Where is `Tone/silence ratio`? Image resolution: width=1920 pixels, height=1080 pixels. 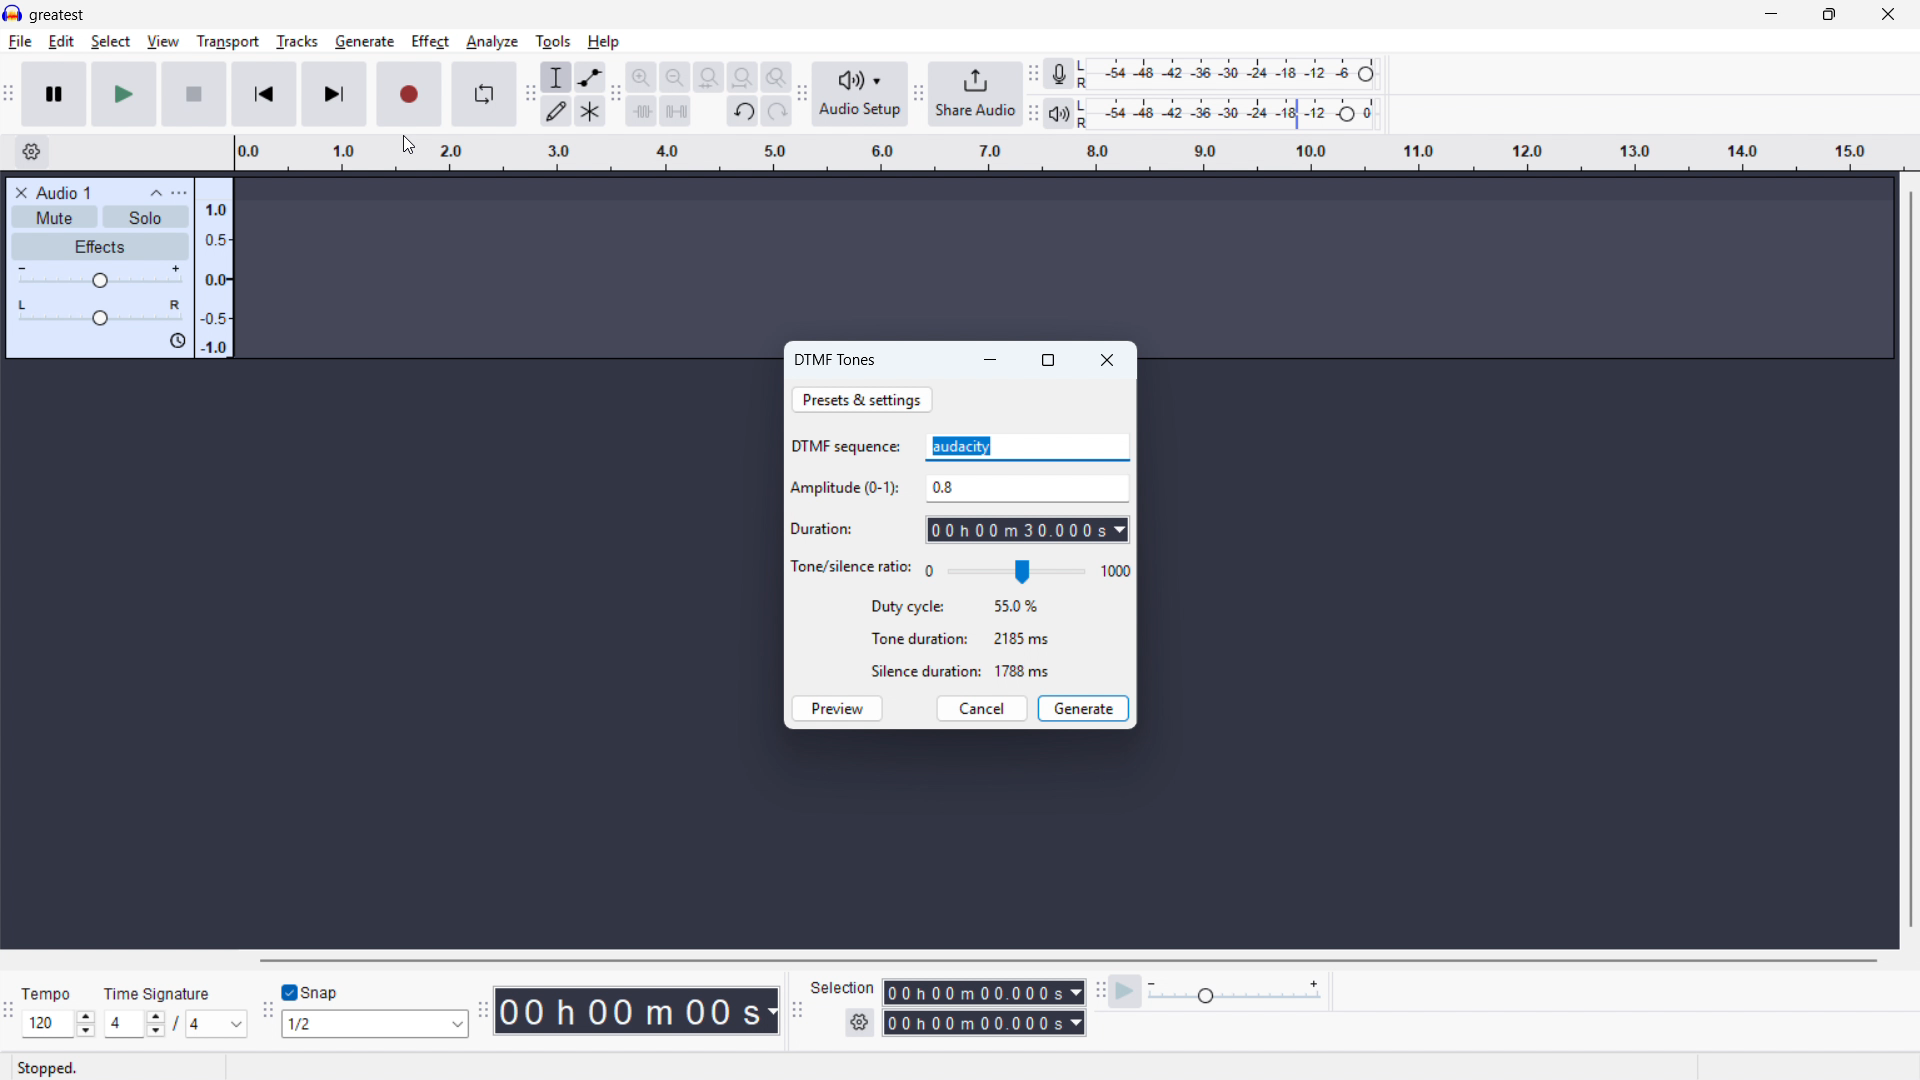 Tone/silence ratio is located at coordinates (1027, 572).